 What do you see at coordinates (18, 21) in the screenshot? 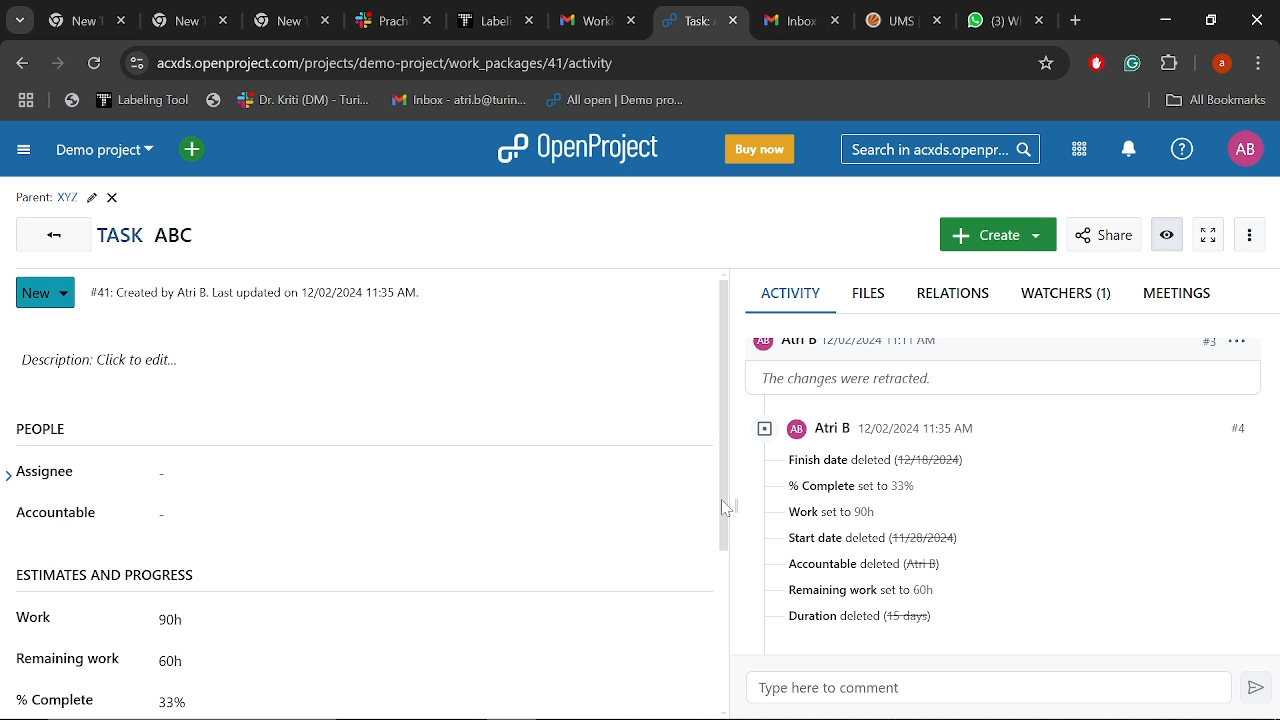
I see `Search tabs` at bounding box center [18, 21].